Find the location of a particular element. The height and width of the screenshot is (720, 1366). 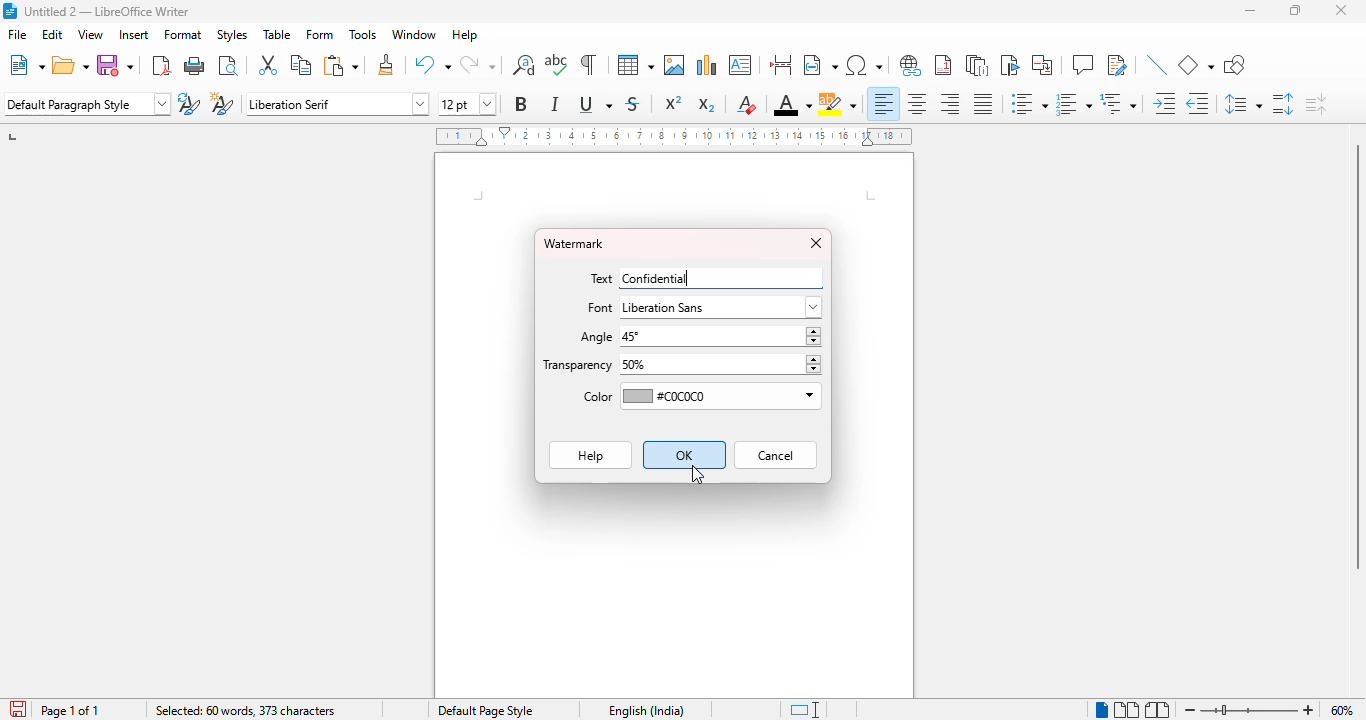

color is located at coordinates (595, 396).